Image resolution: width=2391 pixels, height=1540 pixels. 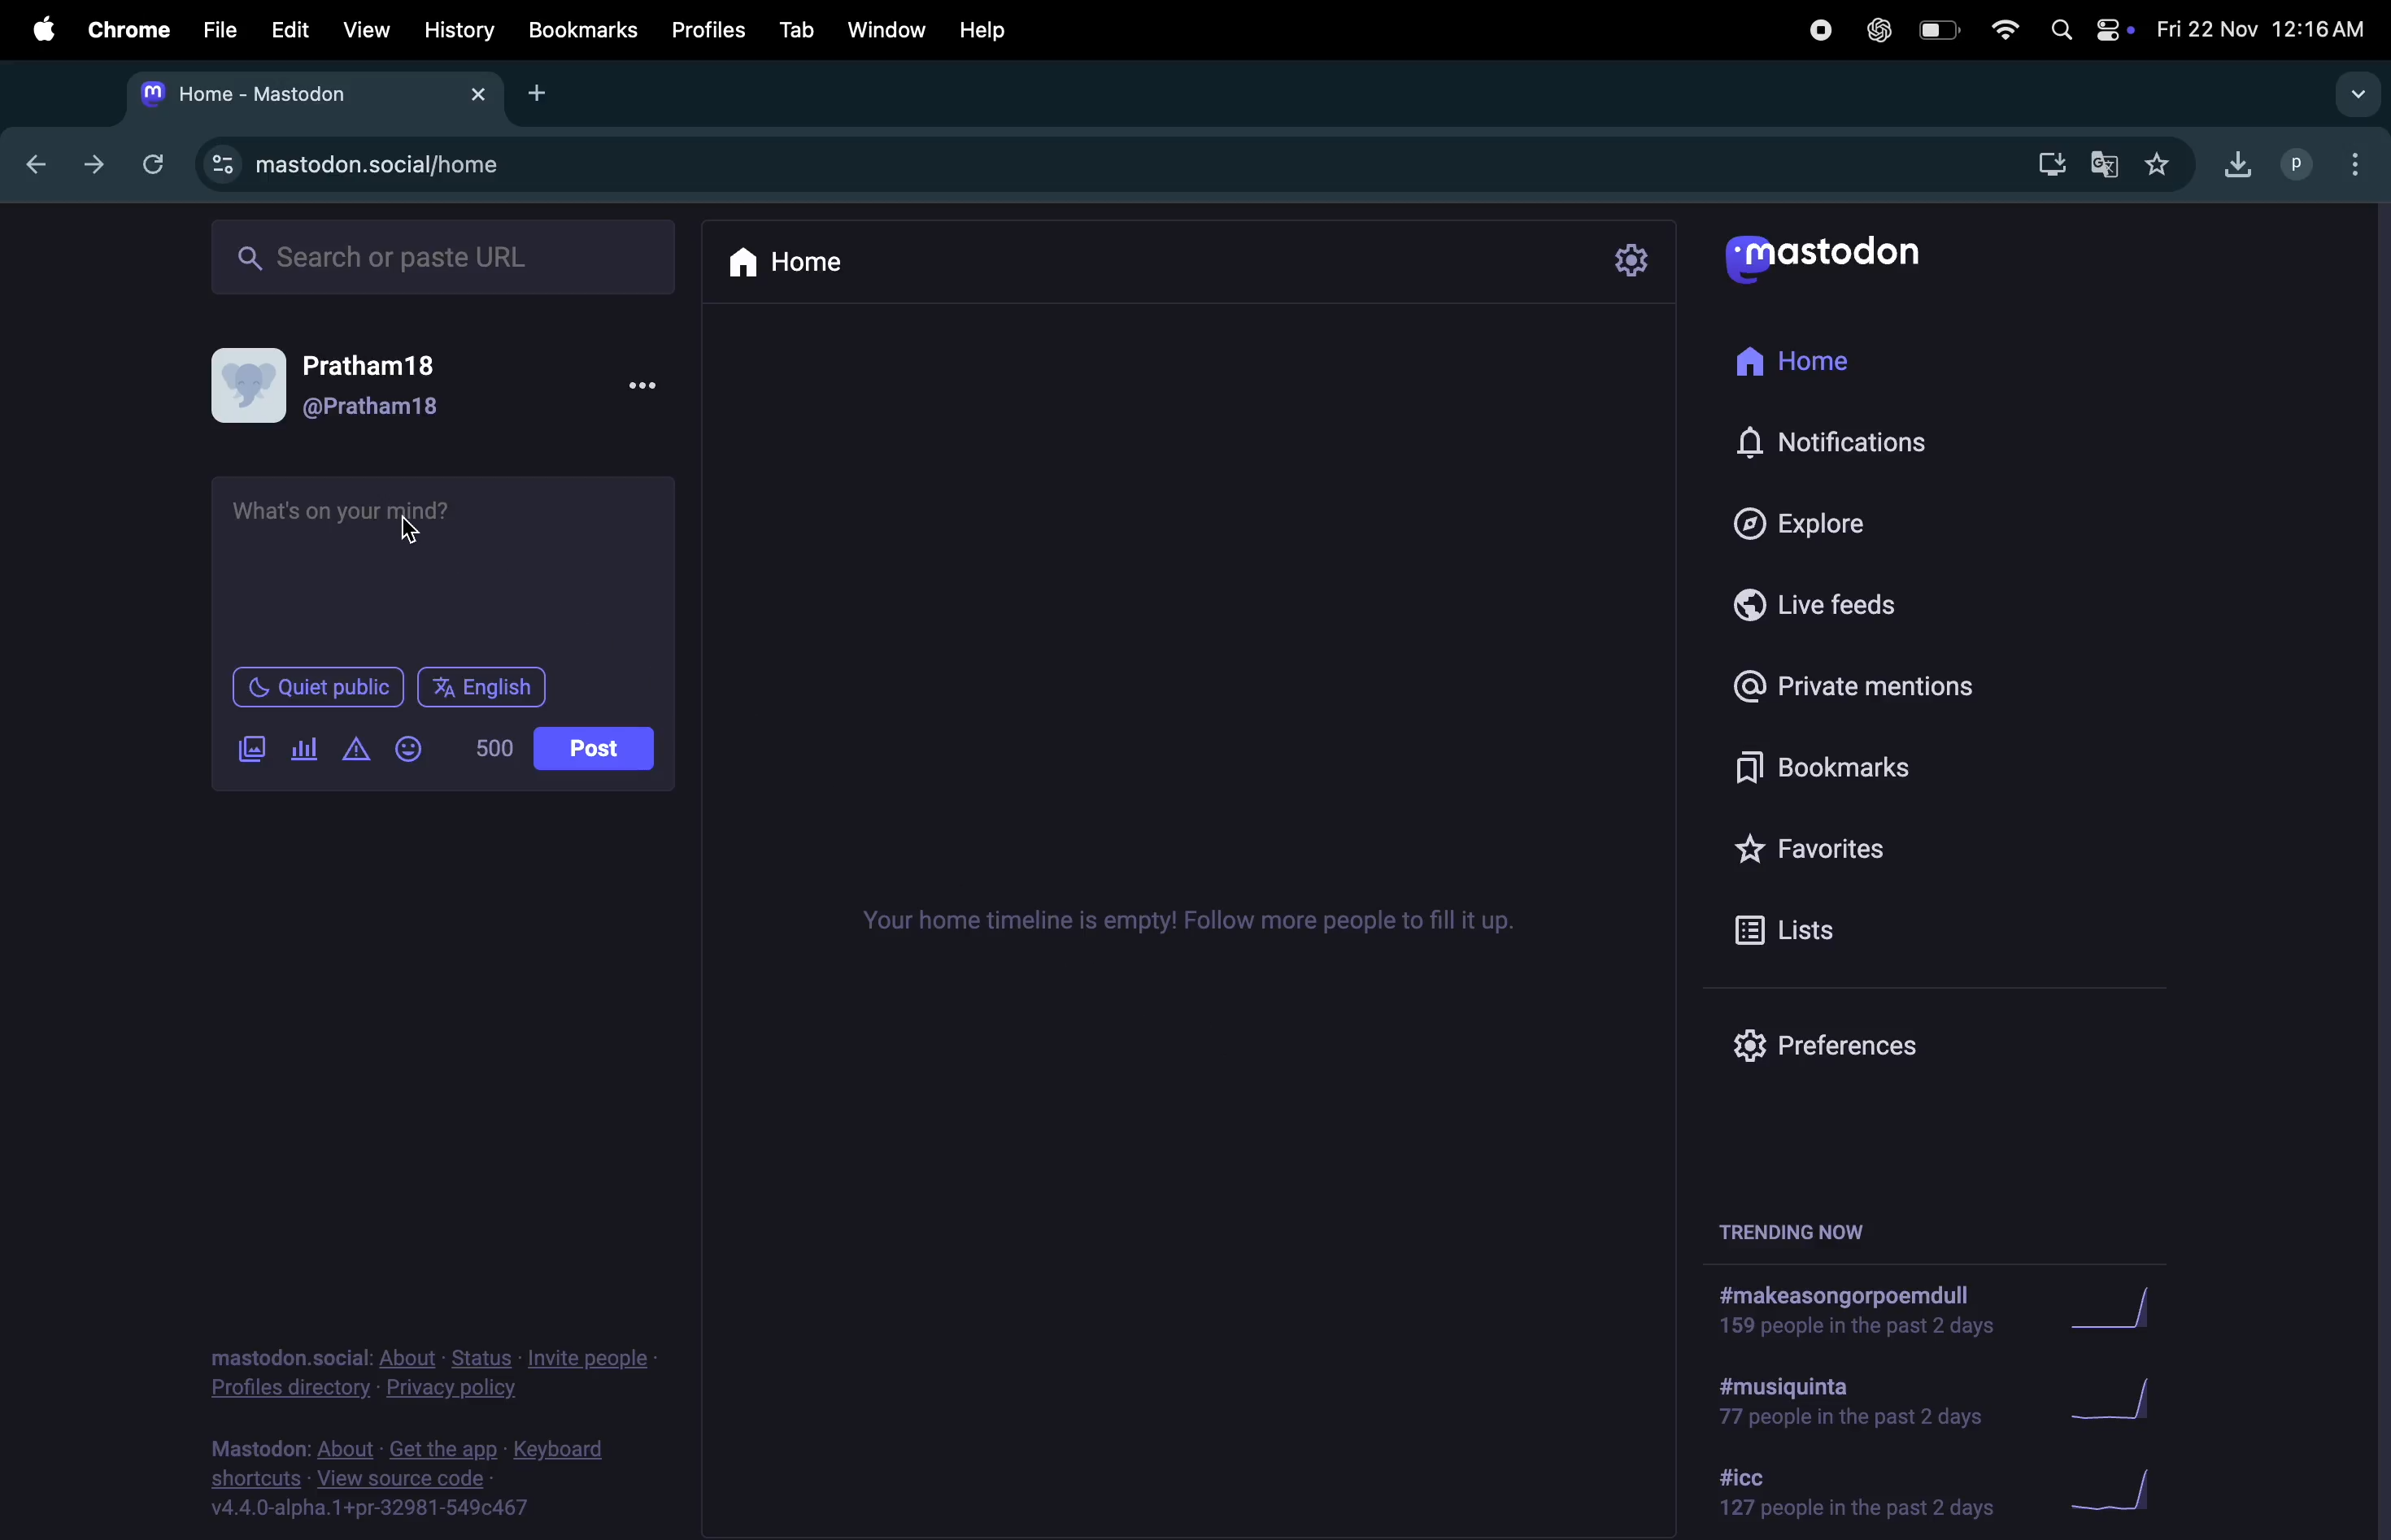 I want to click on hash tag, so click(x=1852, y=1402).